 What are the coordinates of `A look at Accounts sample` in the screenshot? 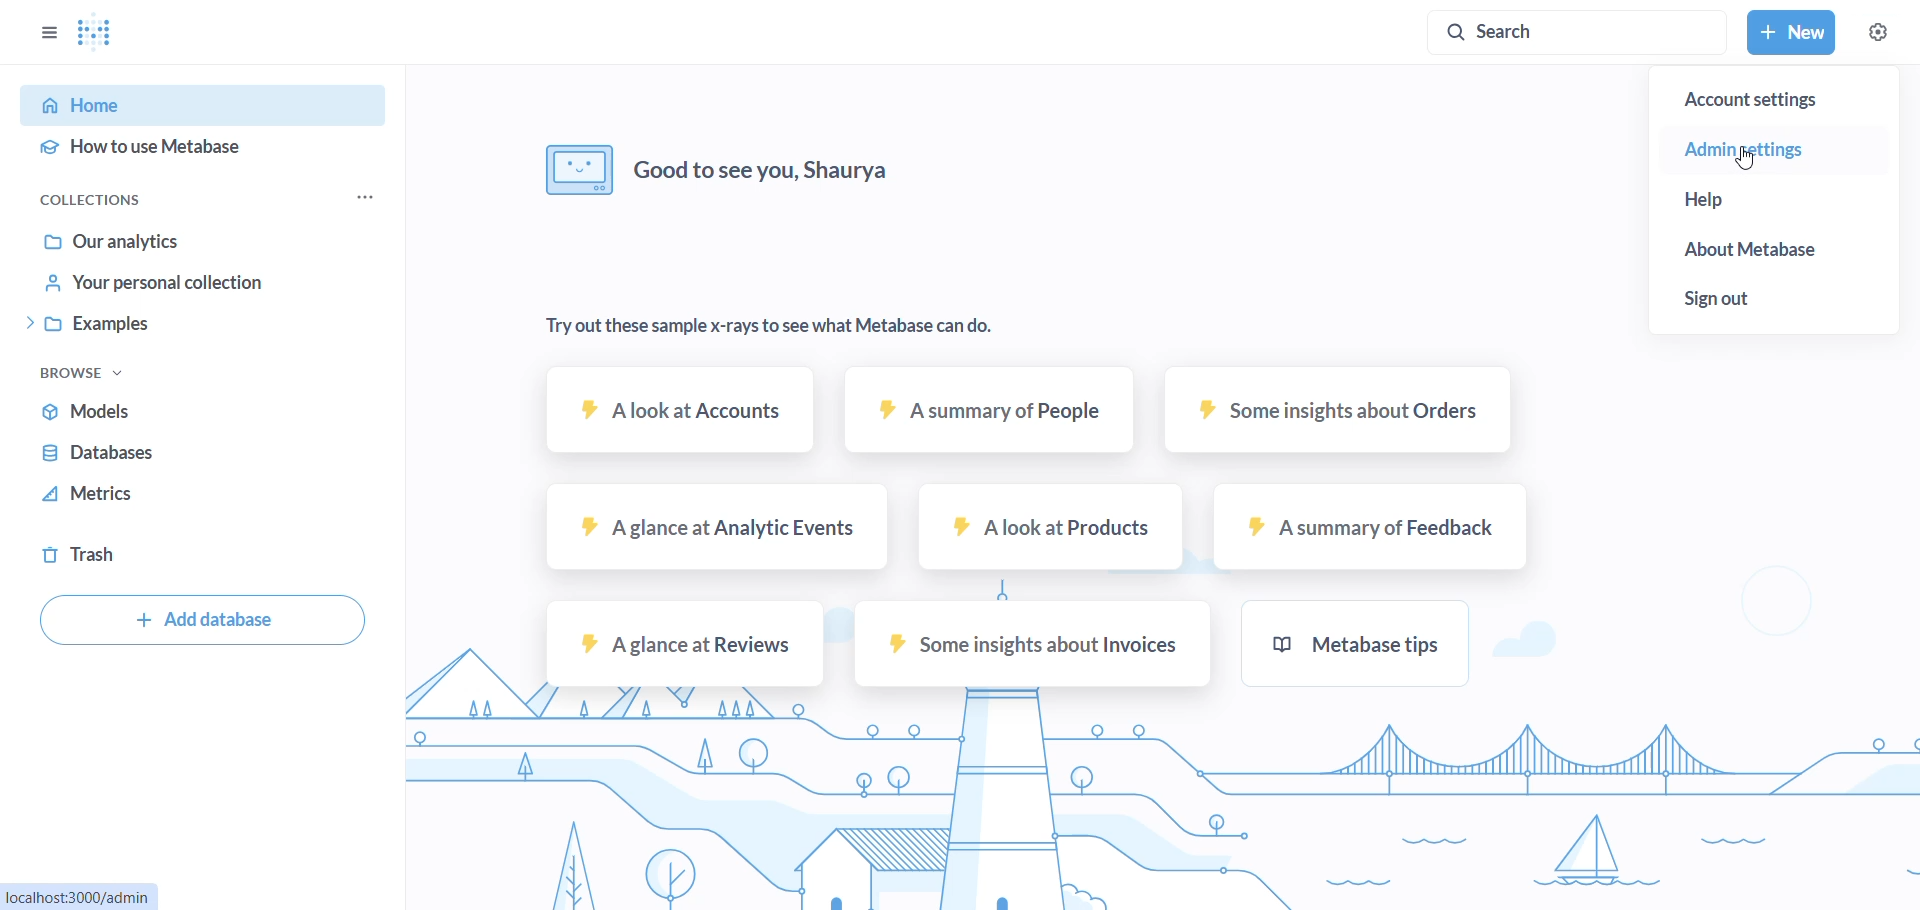 It's located at (674, 419).